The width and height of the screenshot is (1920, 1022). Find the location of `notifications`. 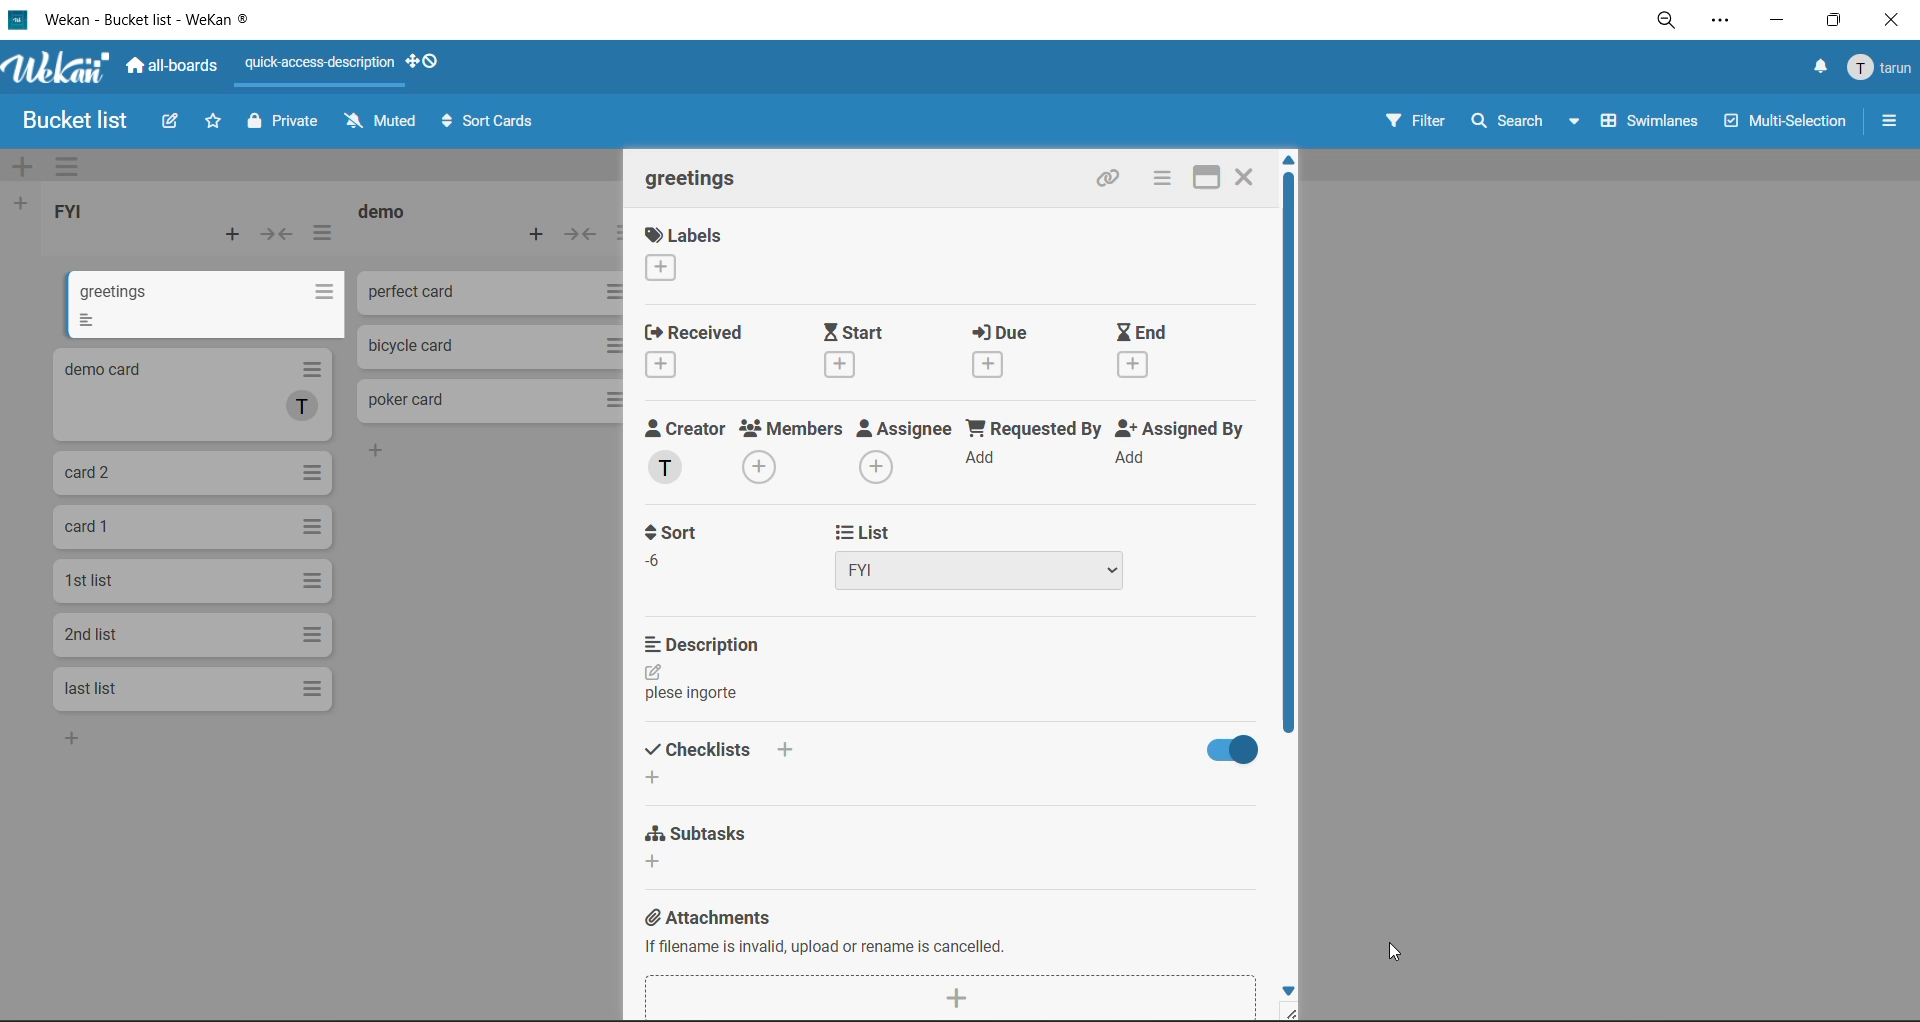

notifications is located at coordinates (1815, 66).